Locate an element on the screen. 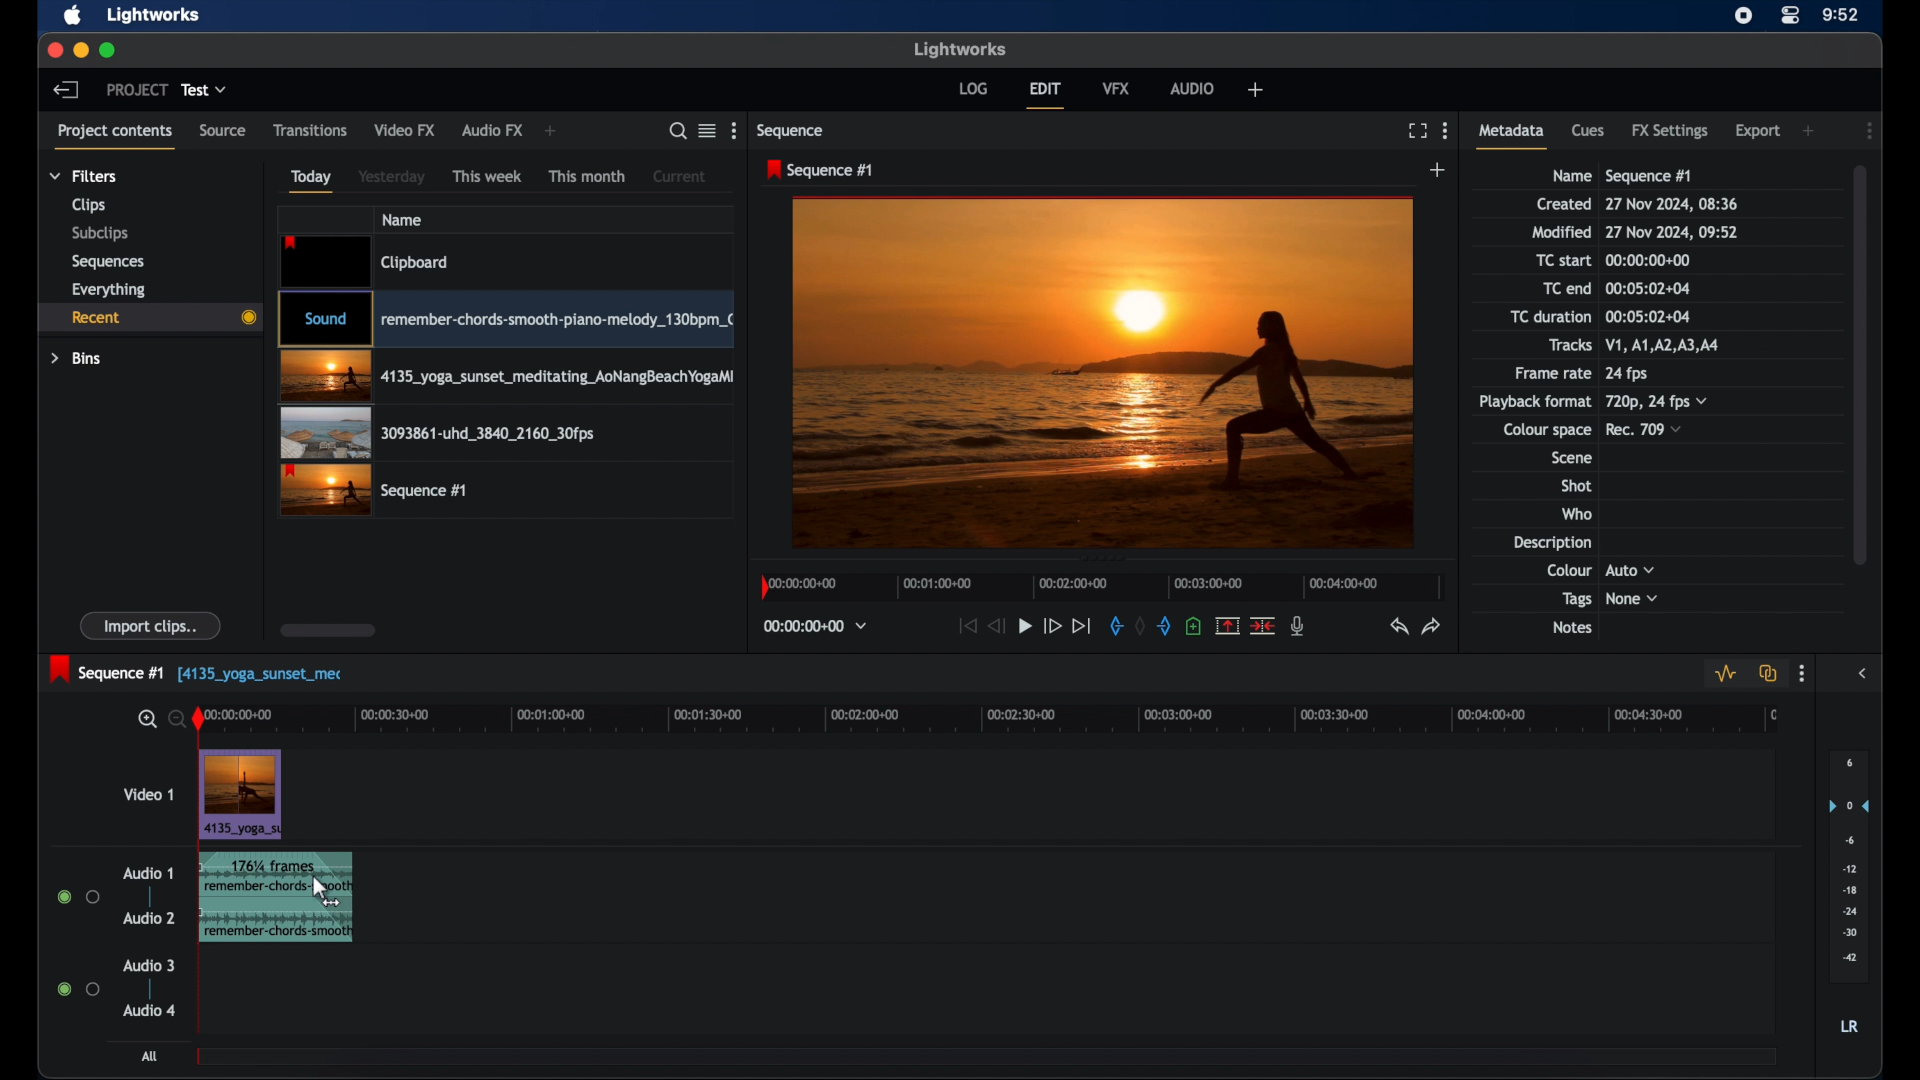 This screenshot has width=1920, height=1080. fx settongs is located at coordinates (1672, 131).